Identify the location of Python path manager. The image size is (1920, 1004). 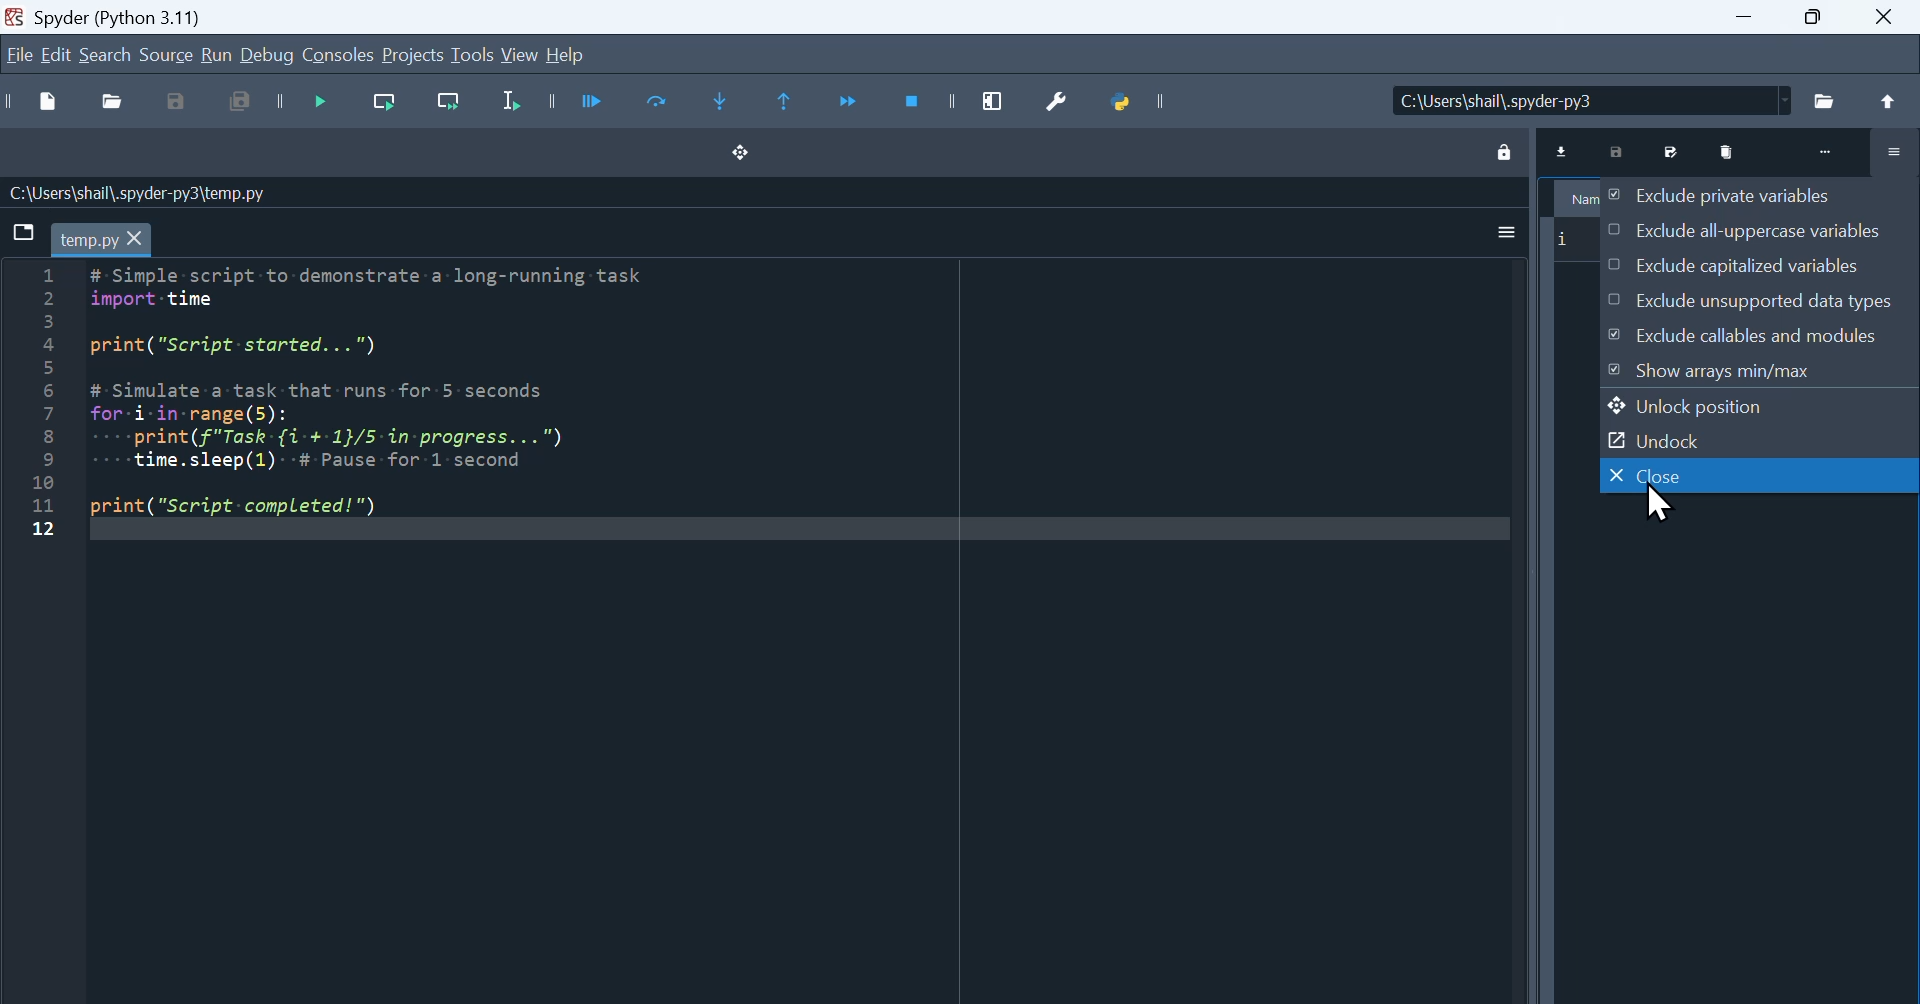
(1124, 103).